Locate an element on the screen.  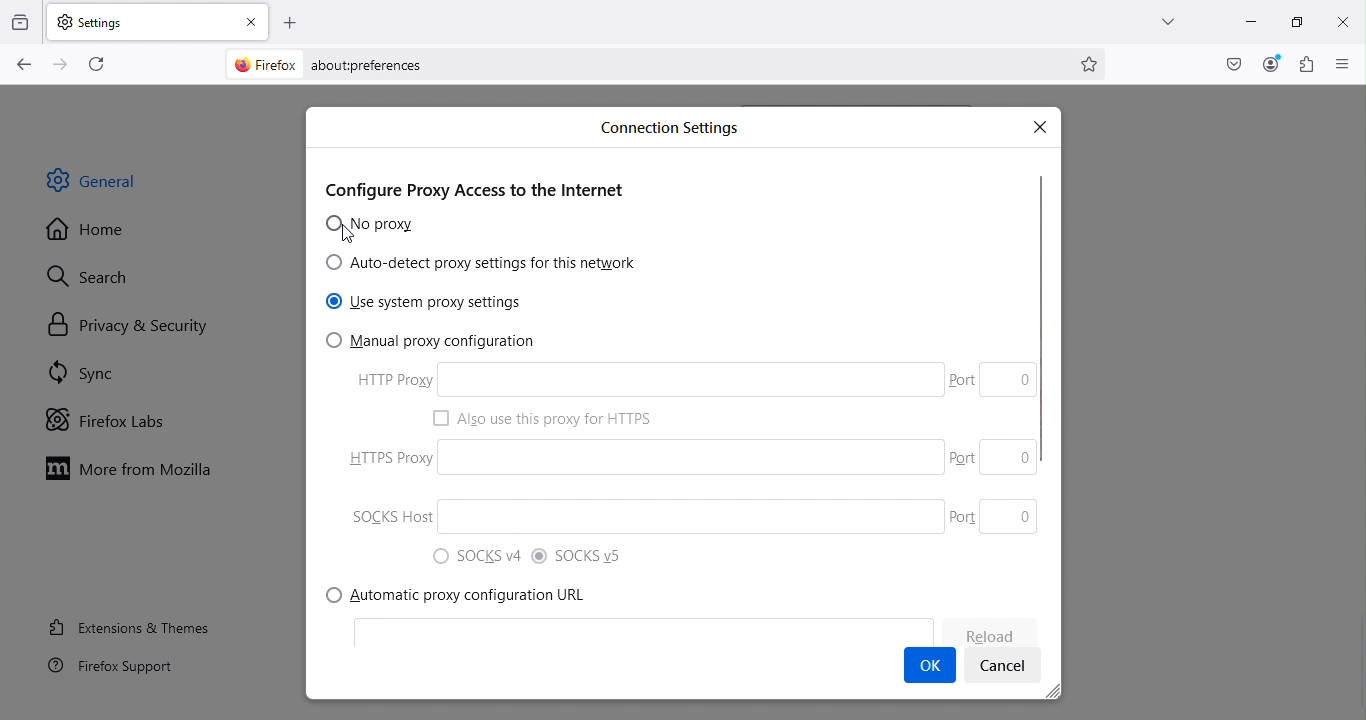
No proxy is located at coordinates (373, 225).